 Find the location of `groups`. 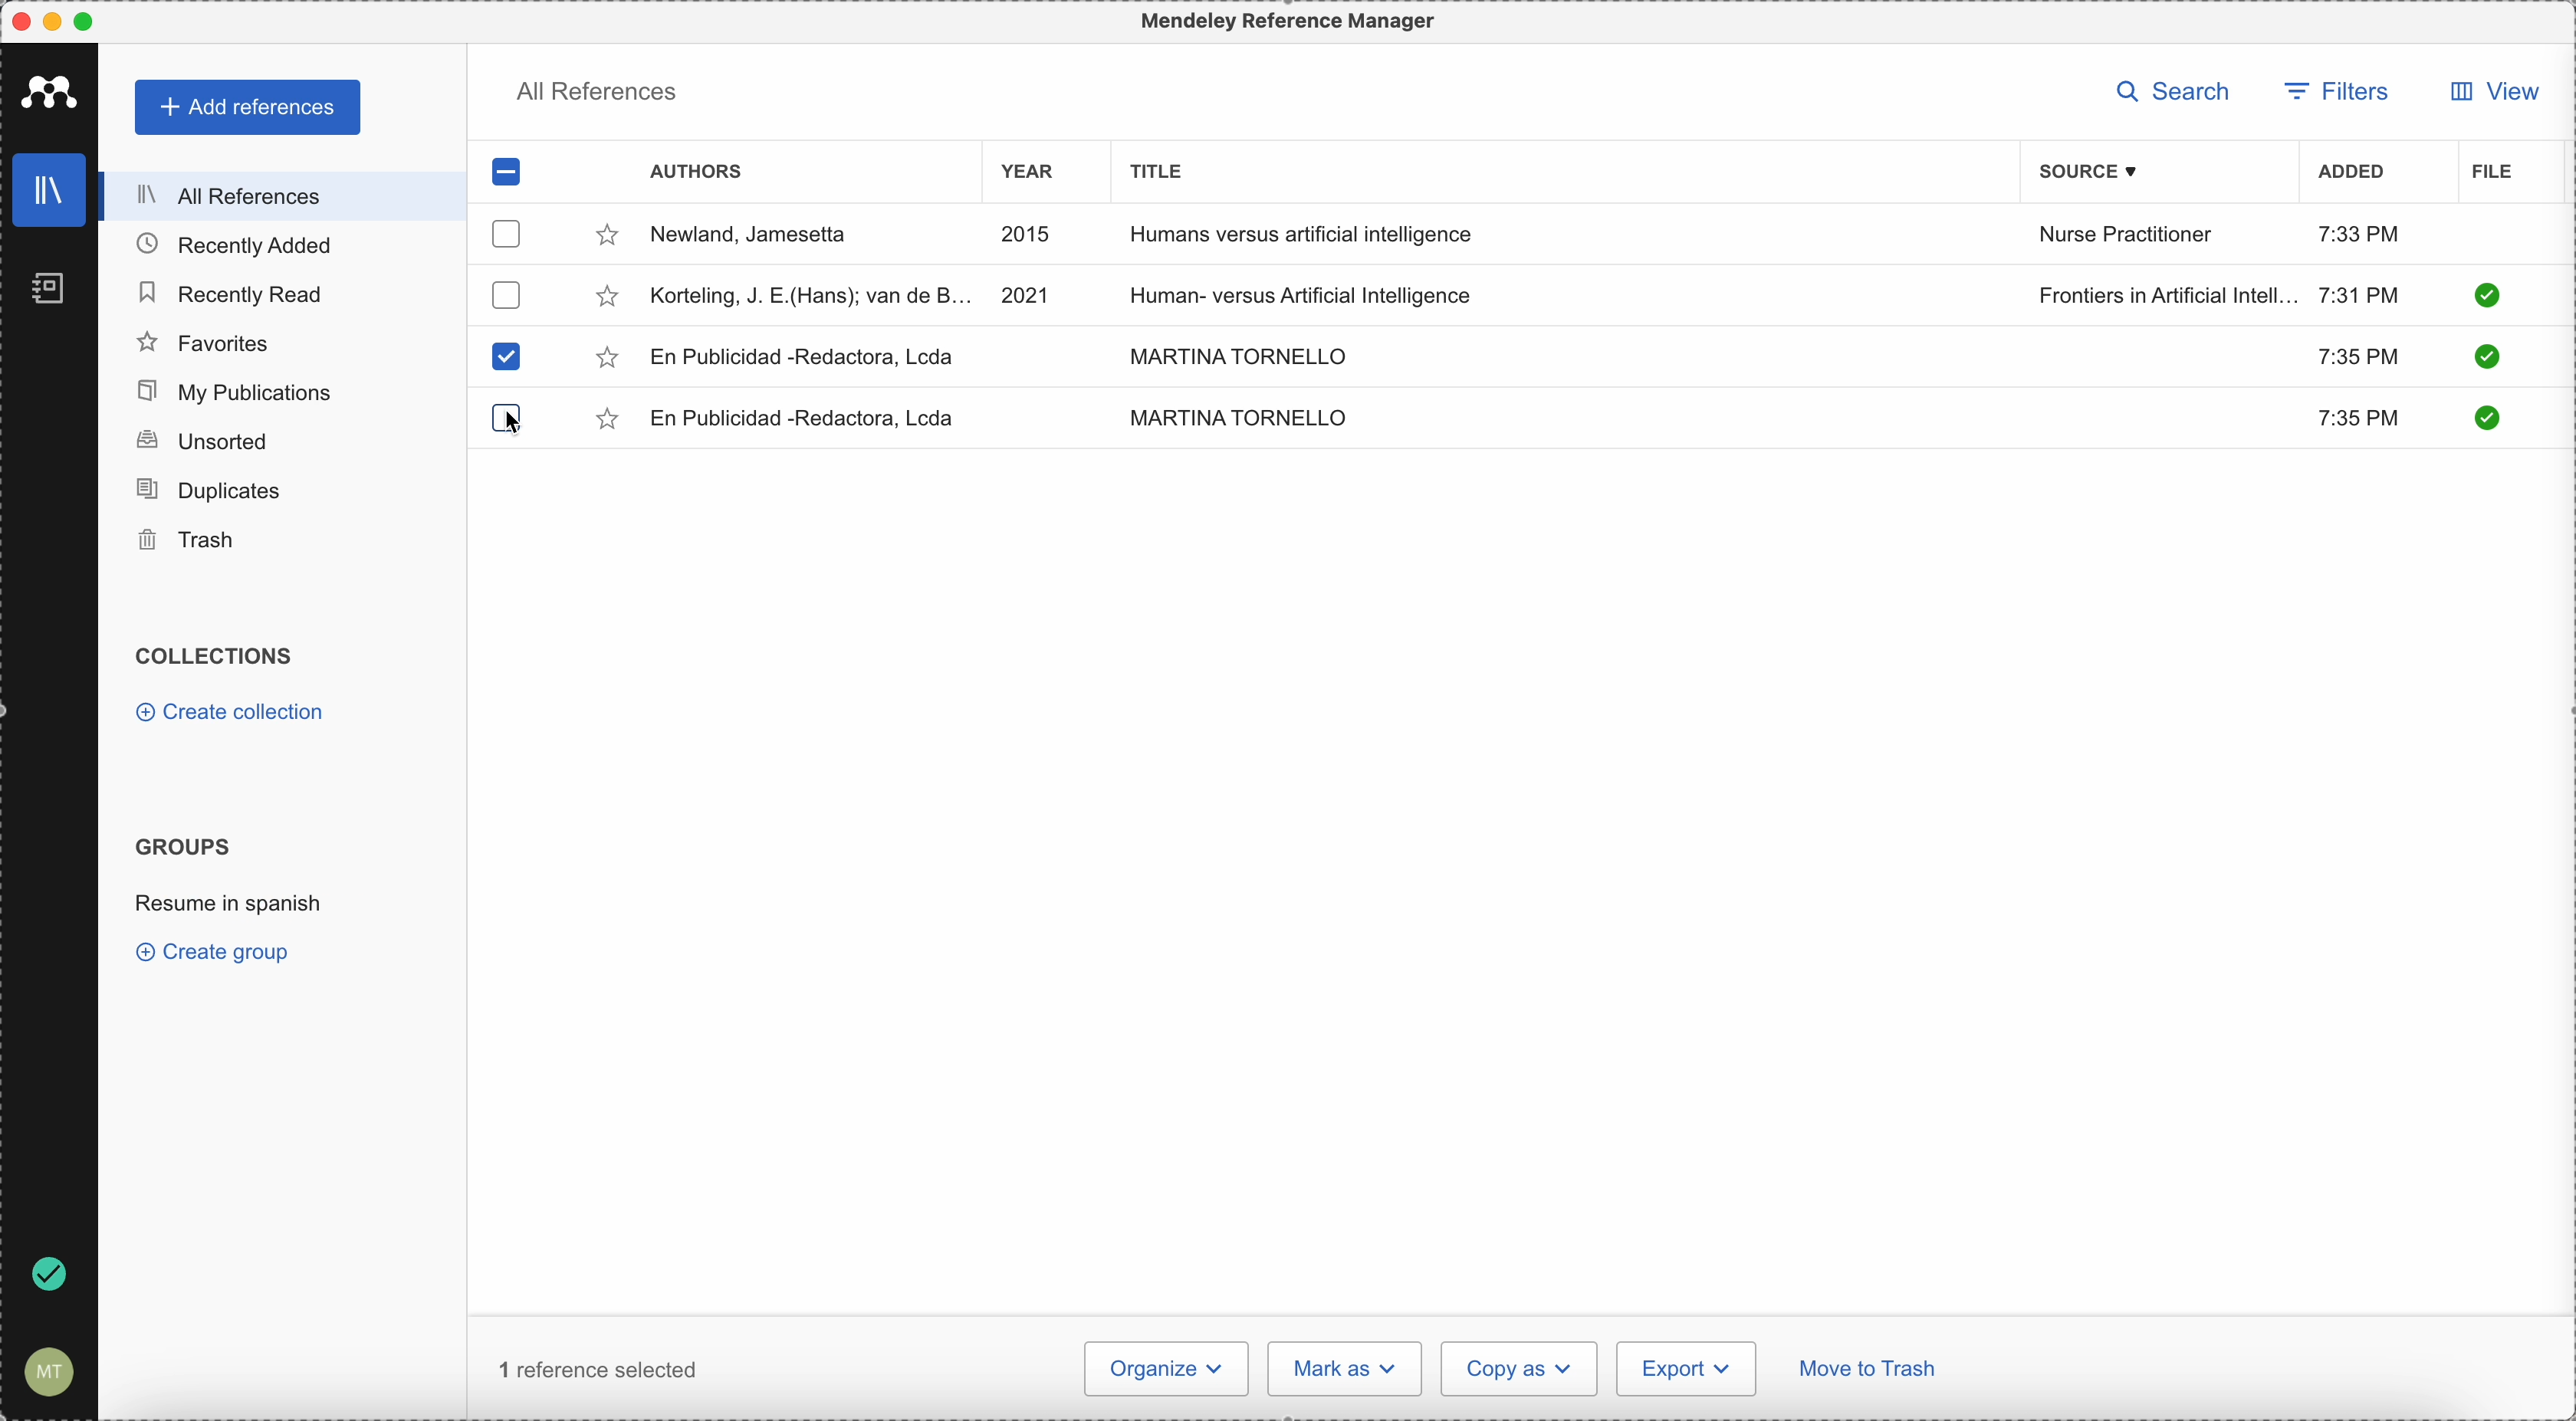

groups is located at coordinates (182, 844).